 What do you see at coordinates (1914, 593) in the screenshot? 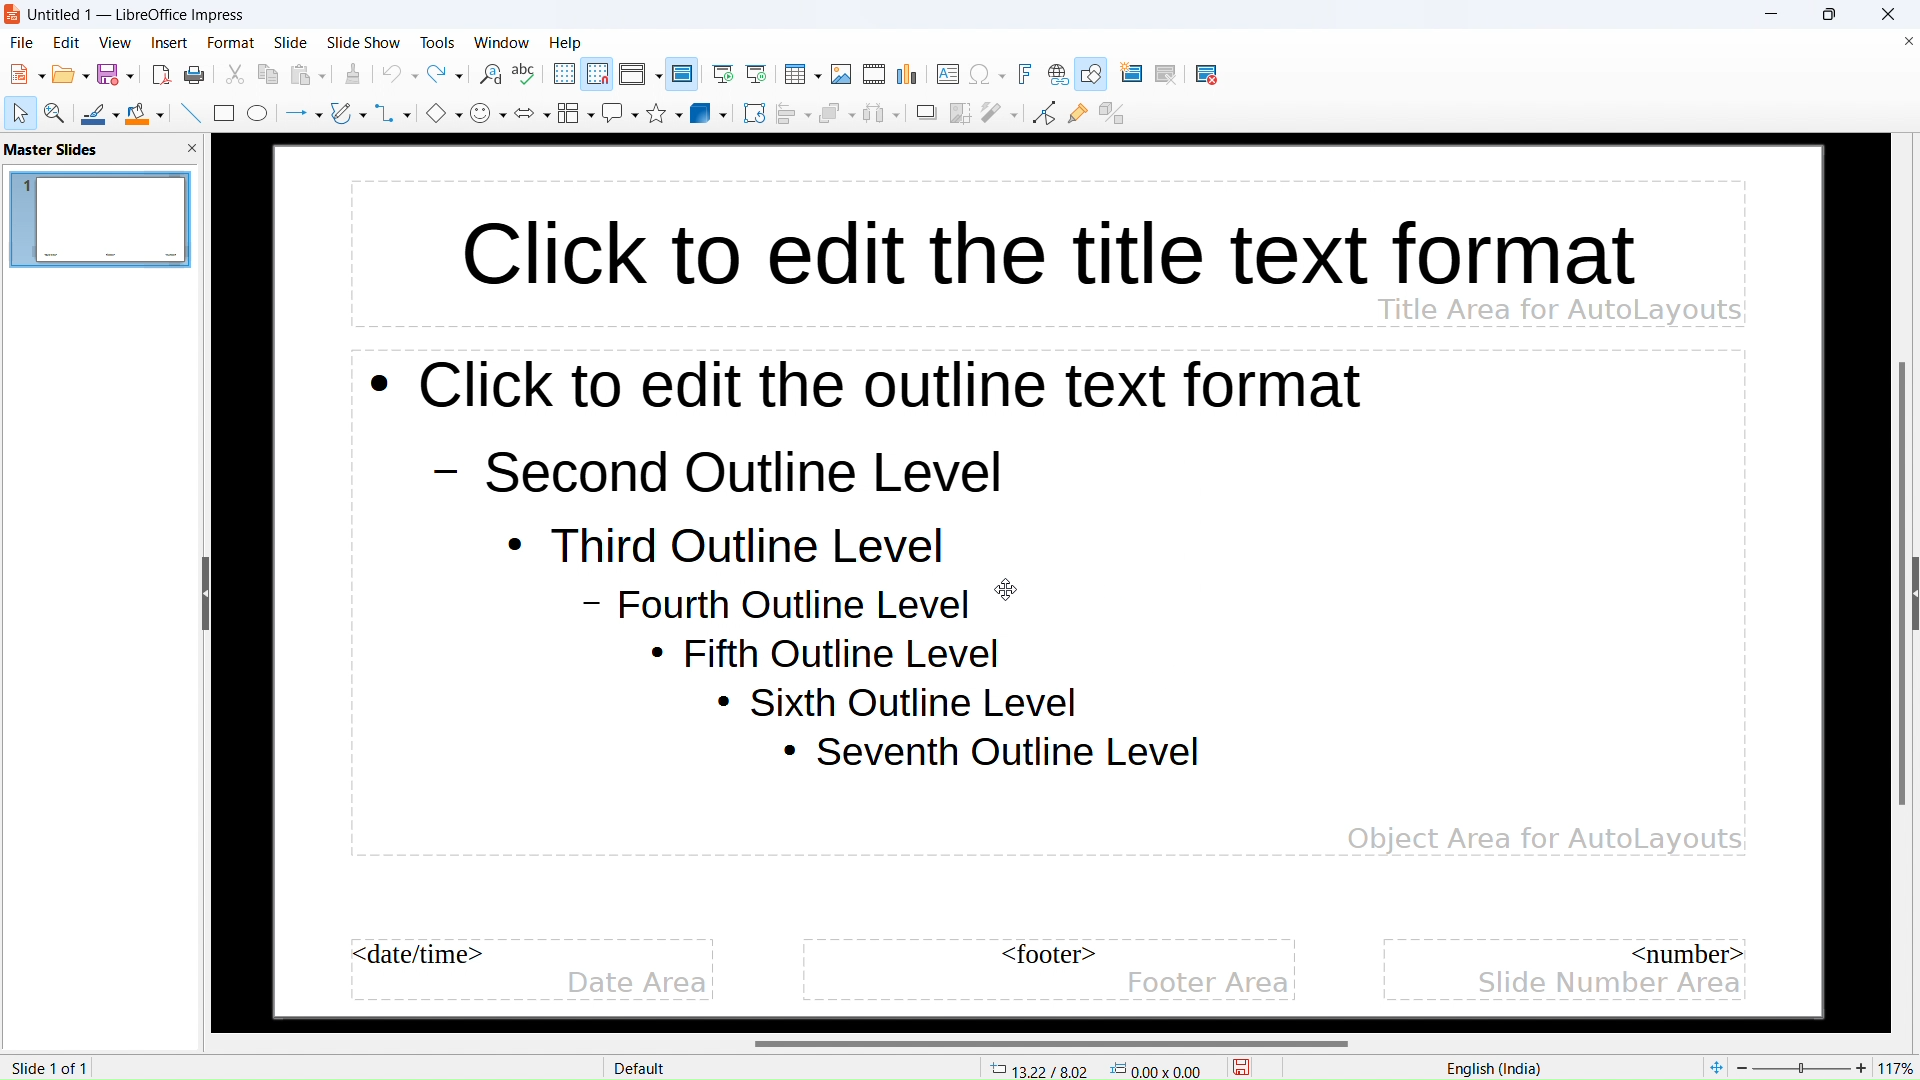
I see `expand` at bounding box center [1914, 593].